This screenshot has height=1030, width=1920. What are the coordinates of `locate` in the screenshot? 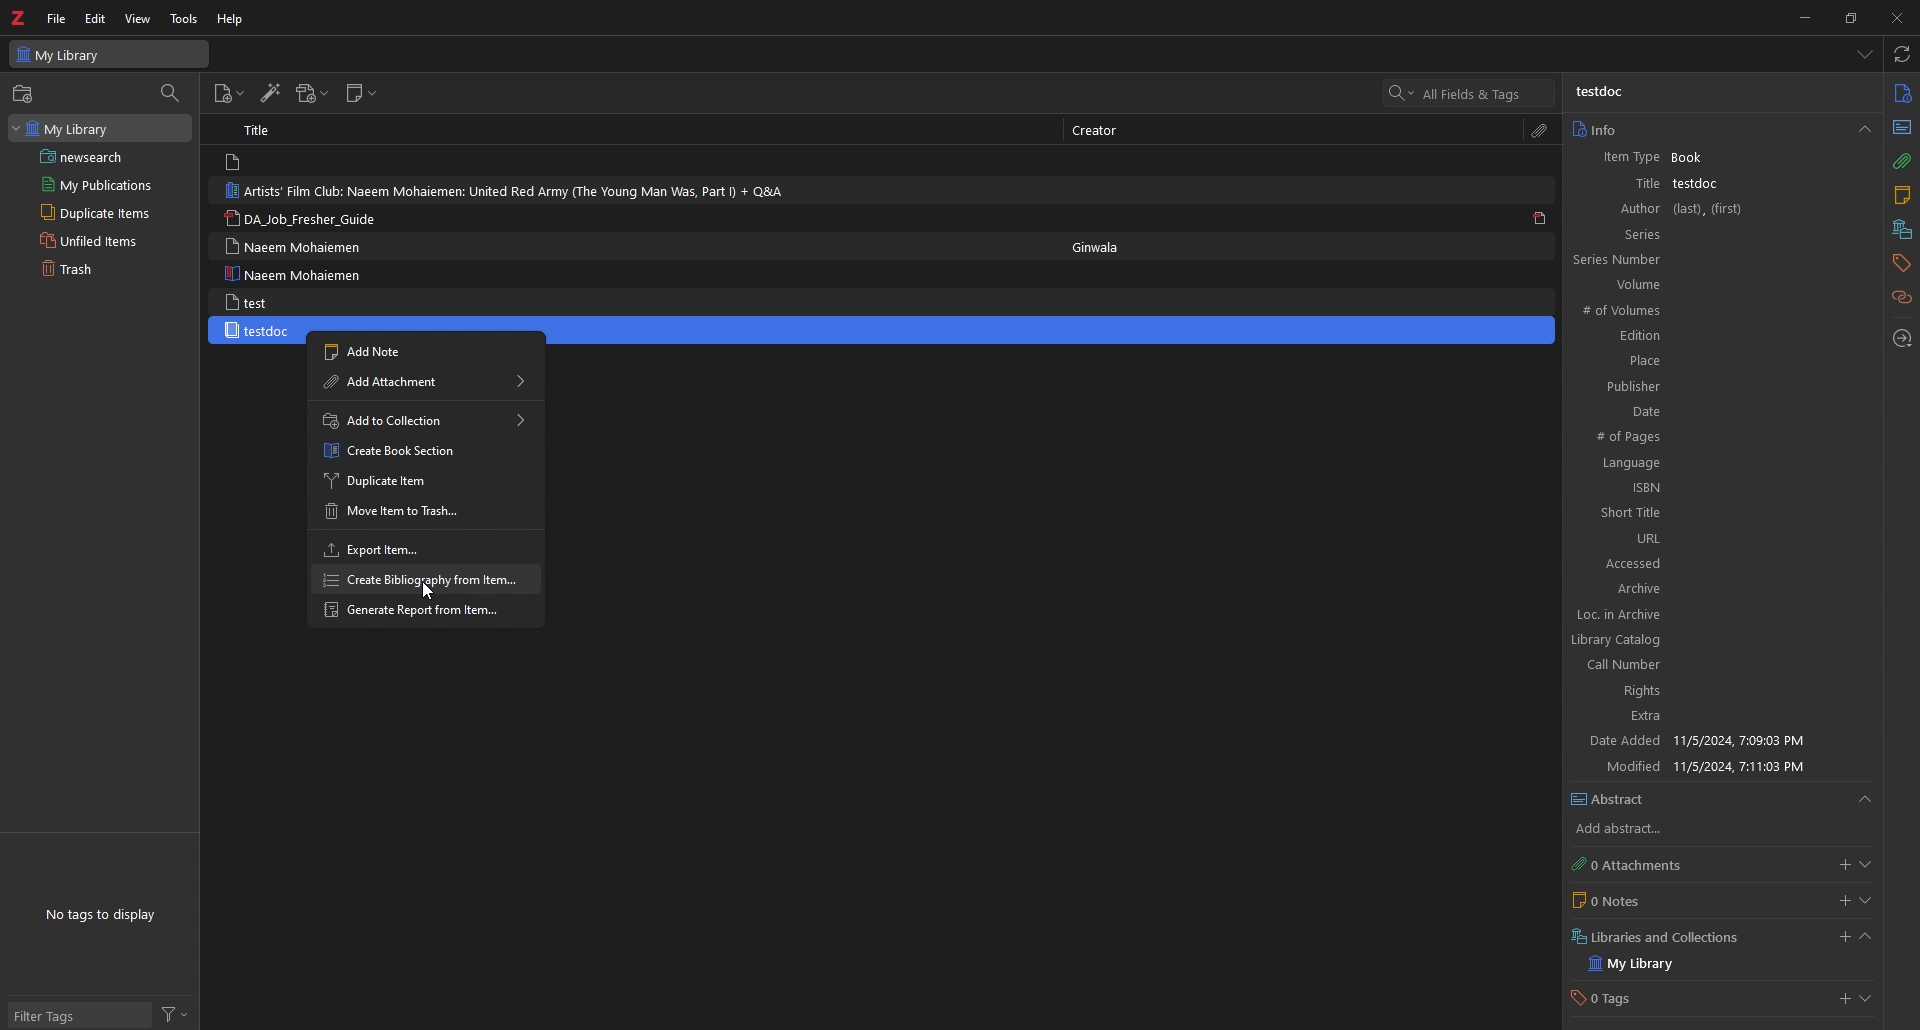 It's located at (1903, 340).